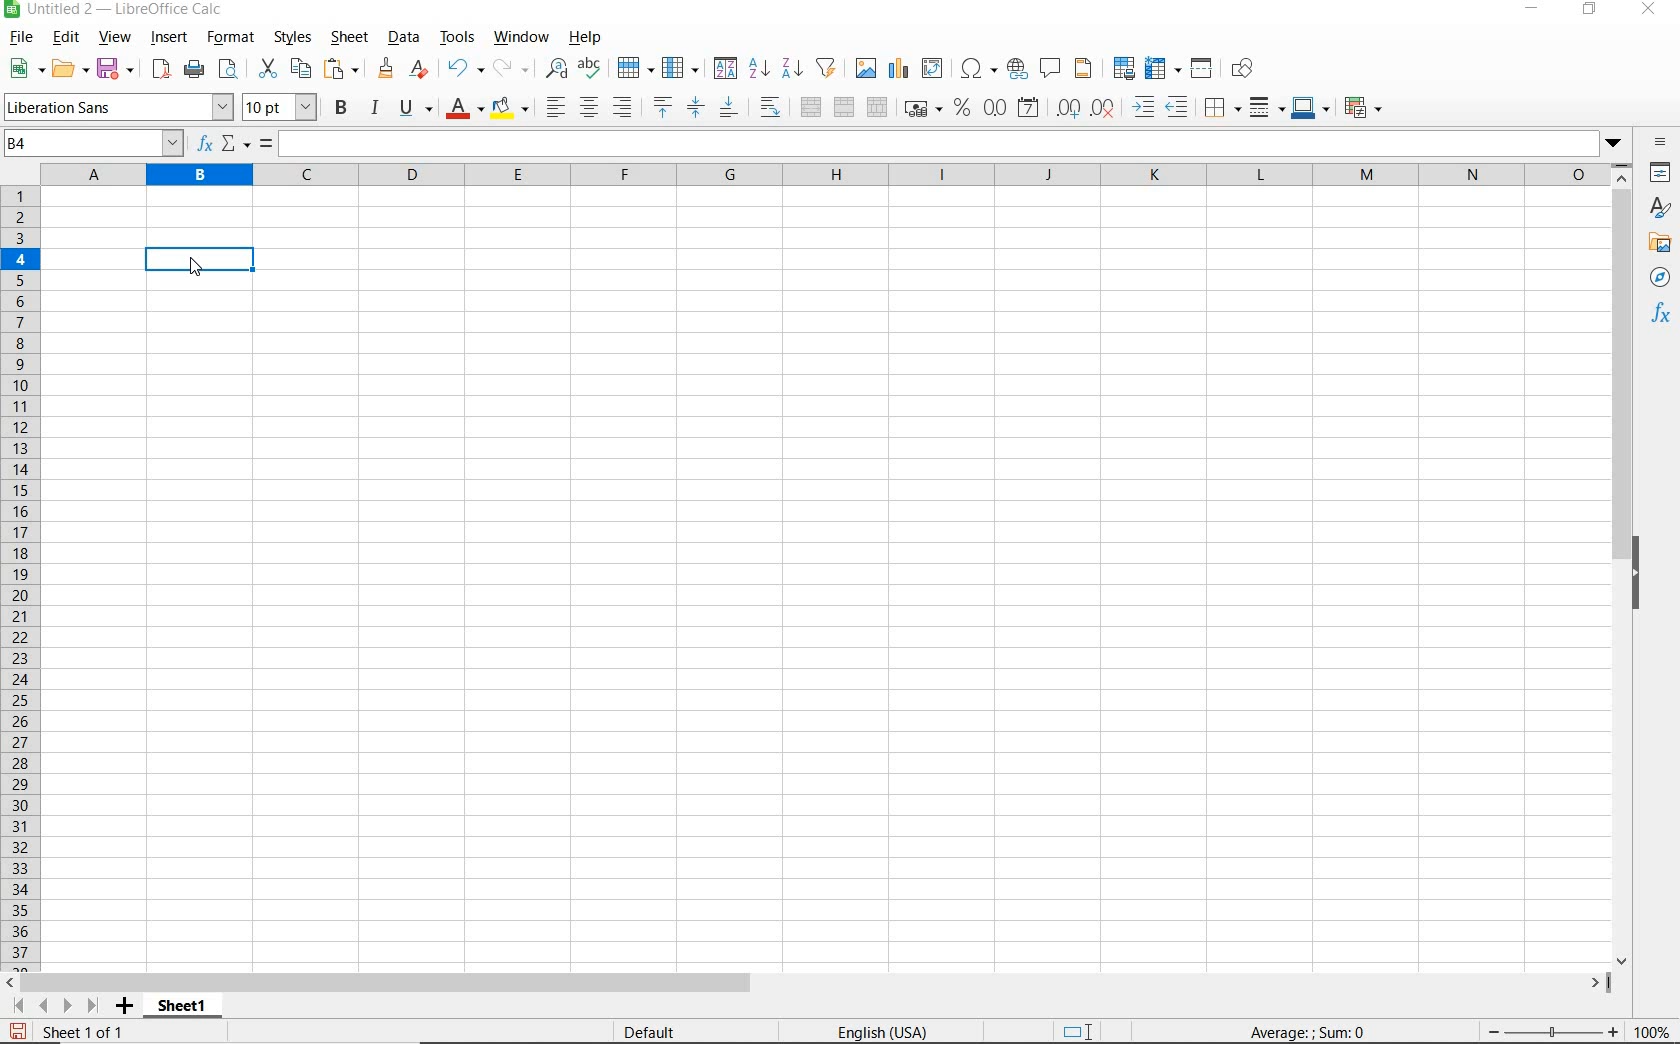  I want to click on default, so click(655, 1031).